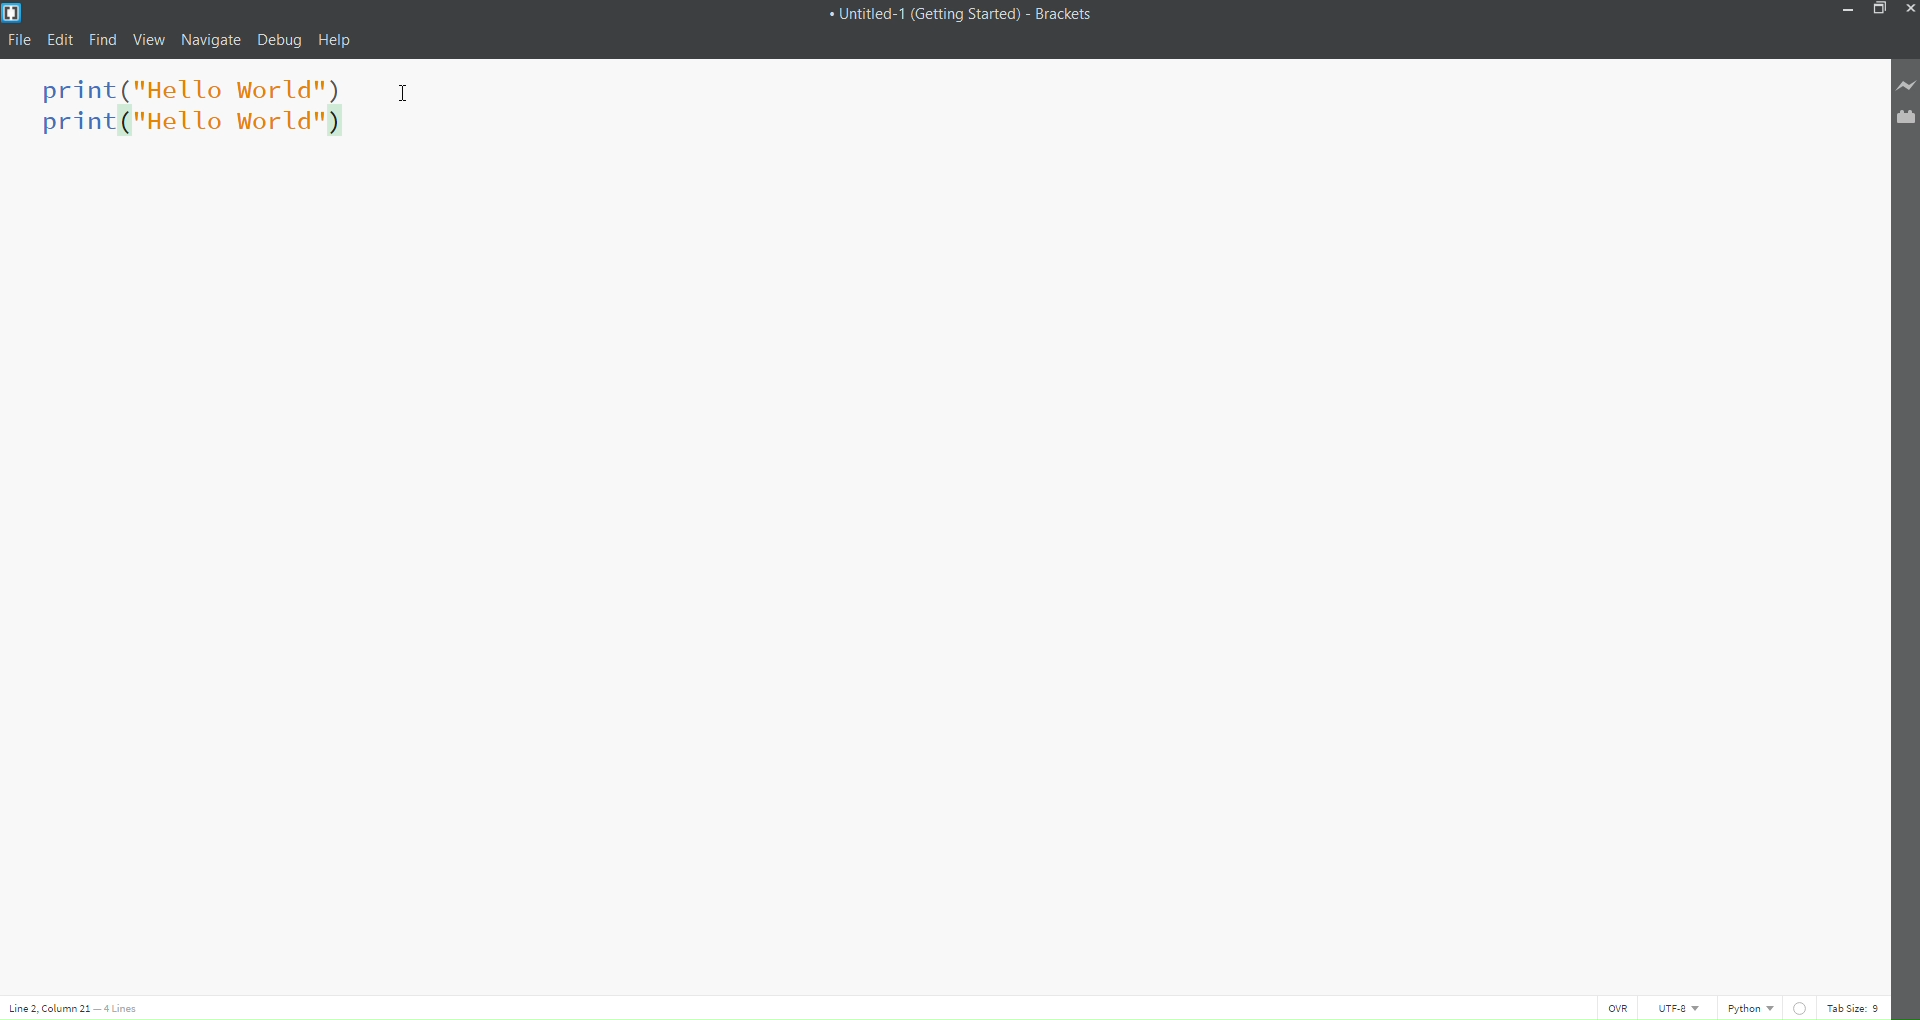  What do you see at coordinates (101, 38) in the screenshot?
I see `find` at bounding box center [101, 38].